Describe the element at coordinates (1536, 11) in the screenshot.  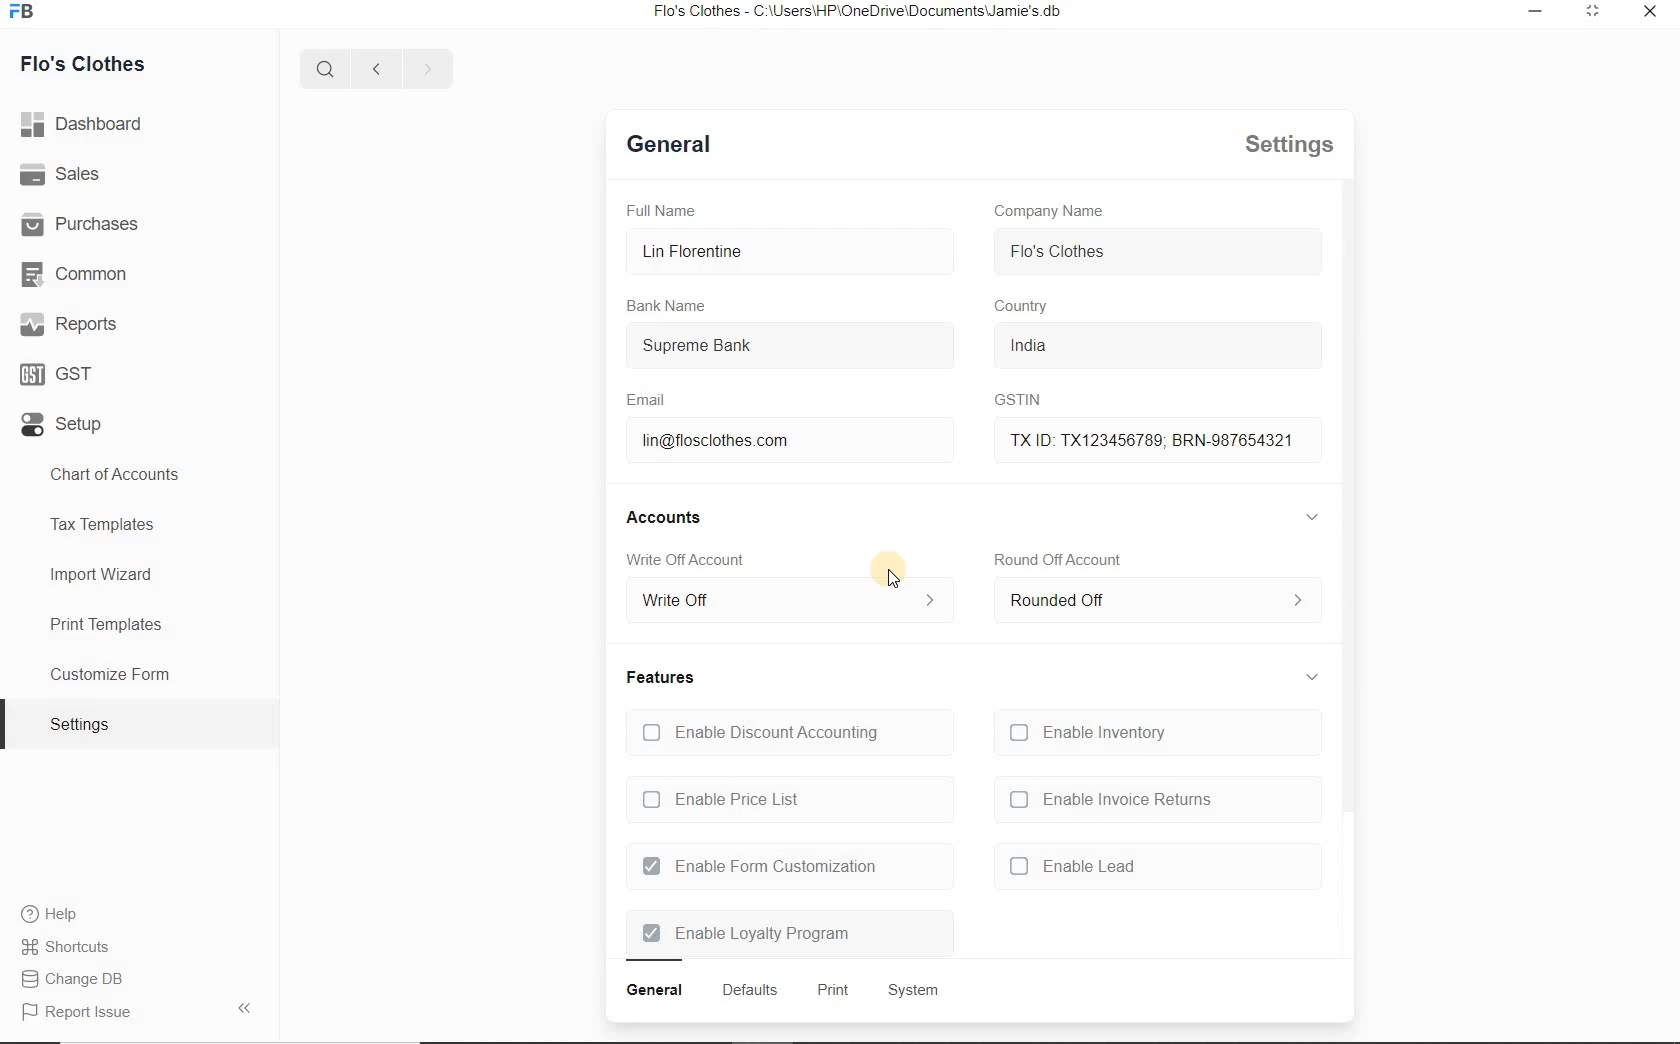
I see `Minimize` at that location.